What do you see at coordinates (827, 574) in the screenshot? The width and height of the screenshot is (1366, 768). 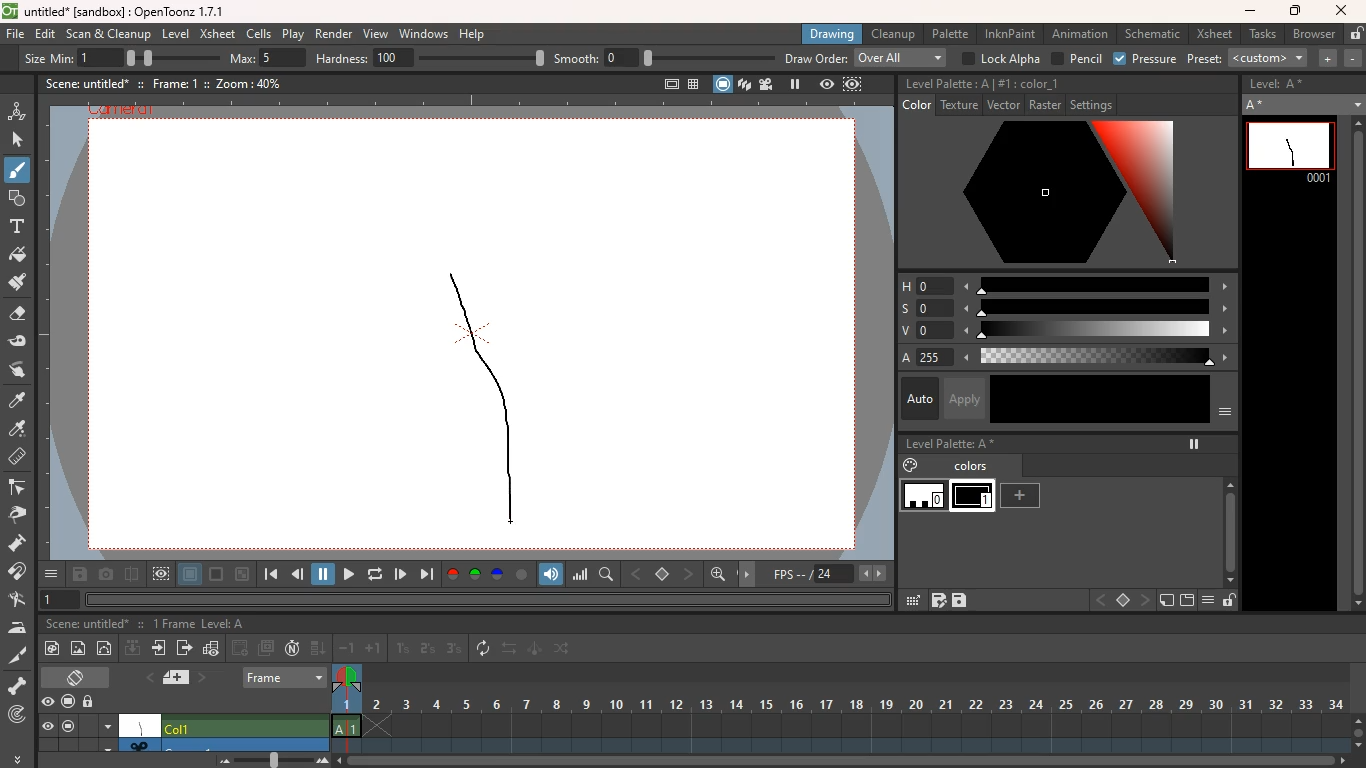 I see `fps` at bounding box center [827, 574].